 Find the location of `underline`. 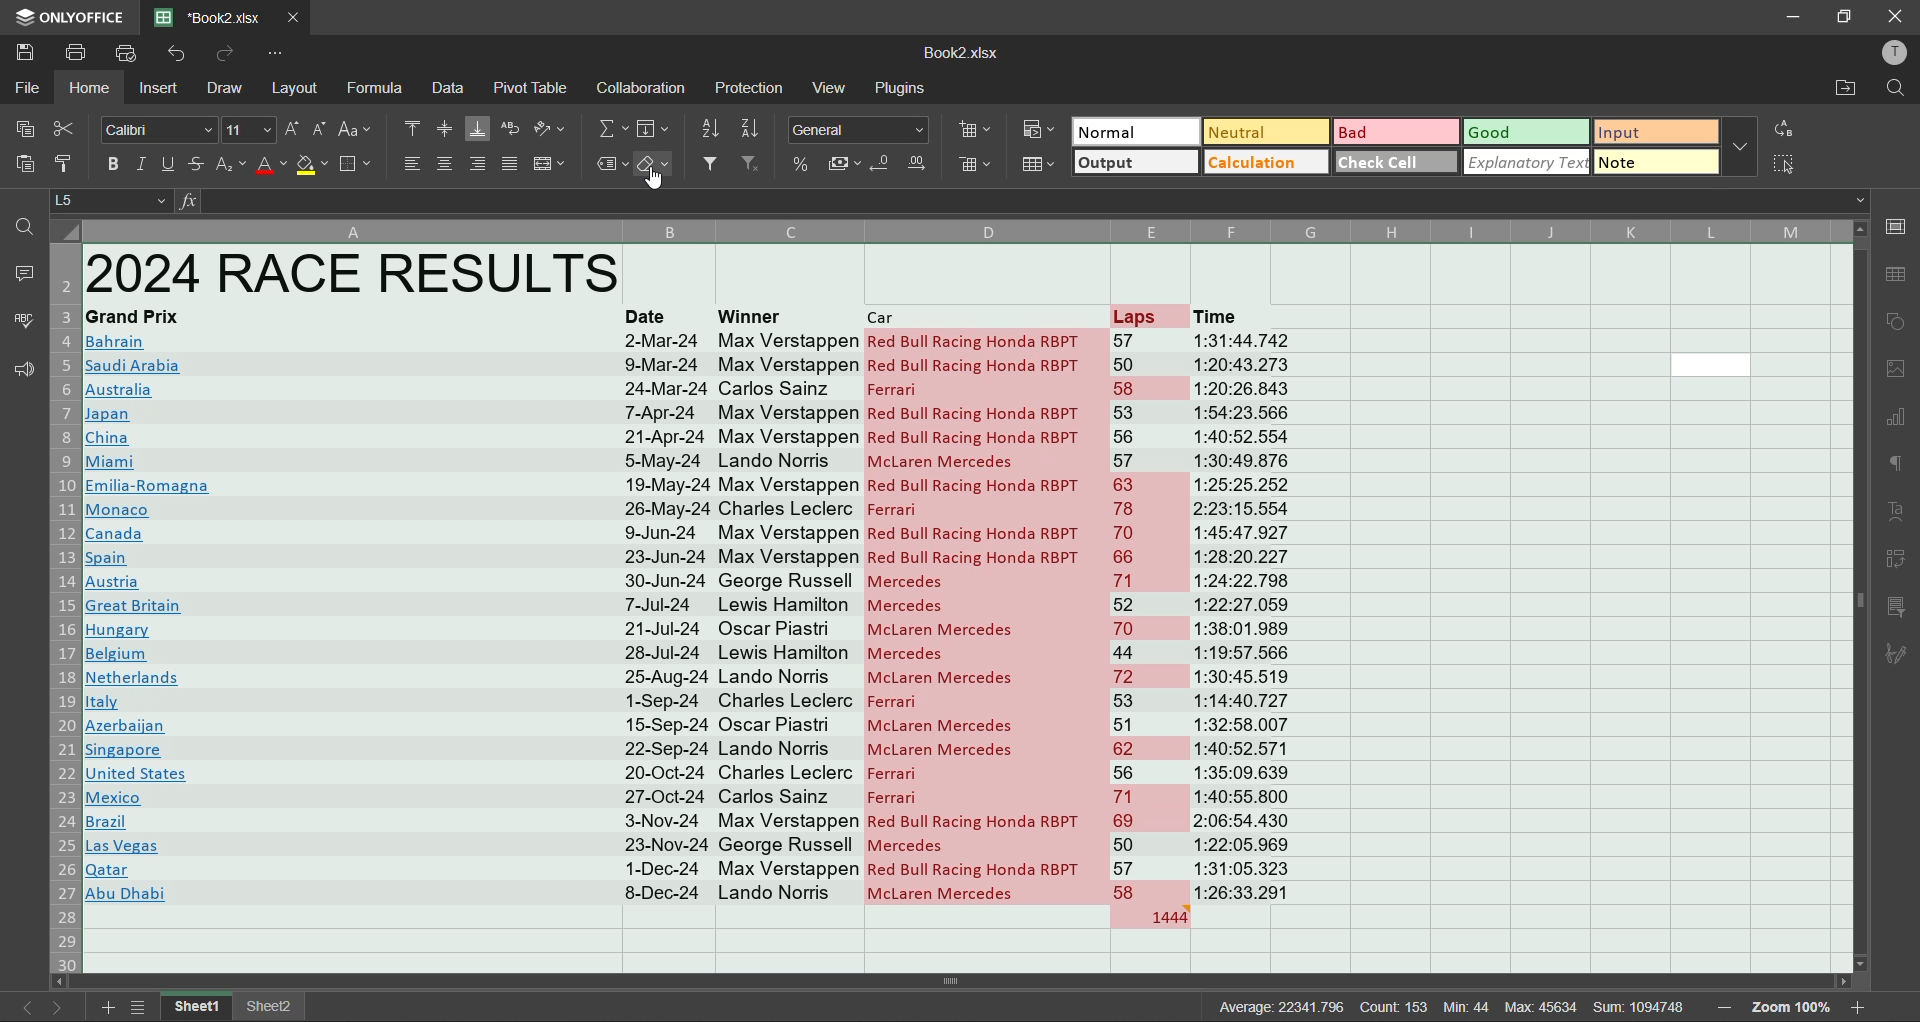

underline is located at coordinates (169, 166).